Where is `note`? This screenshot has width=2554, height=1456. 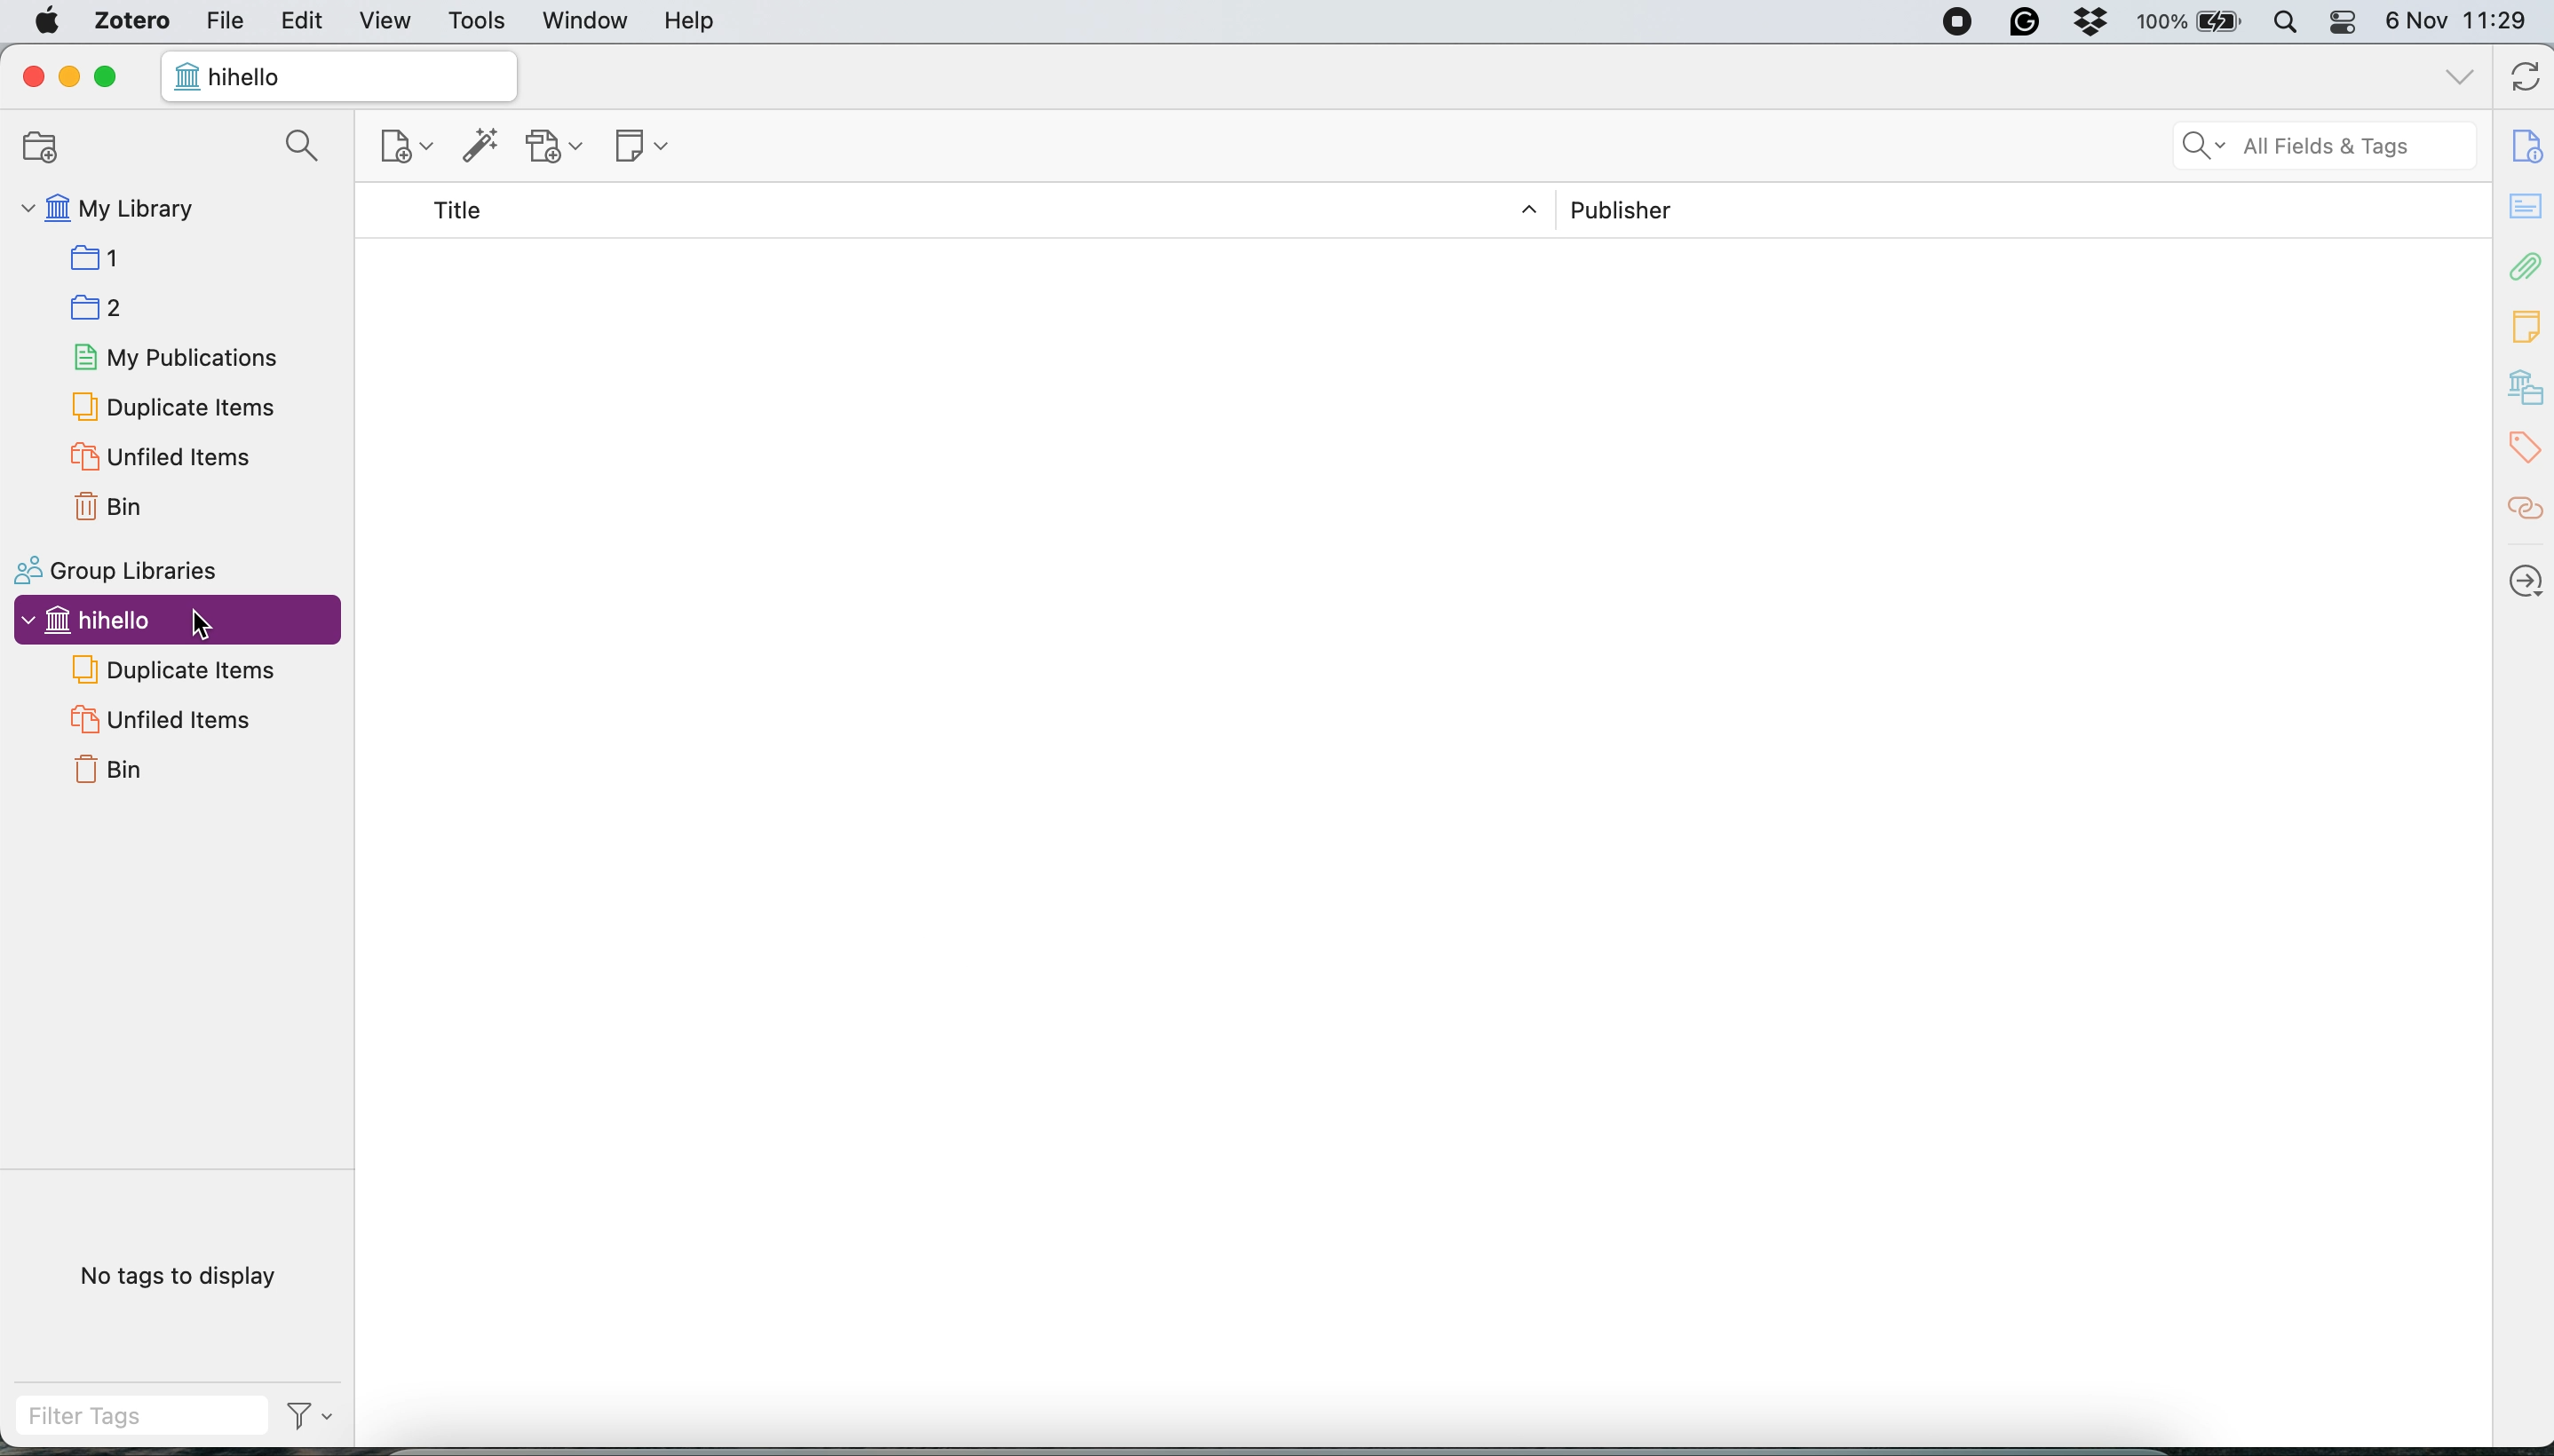 note is located at coordinates (2525, 327).